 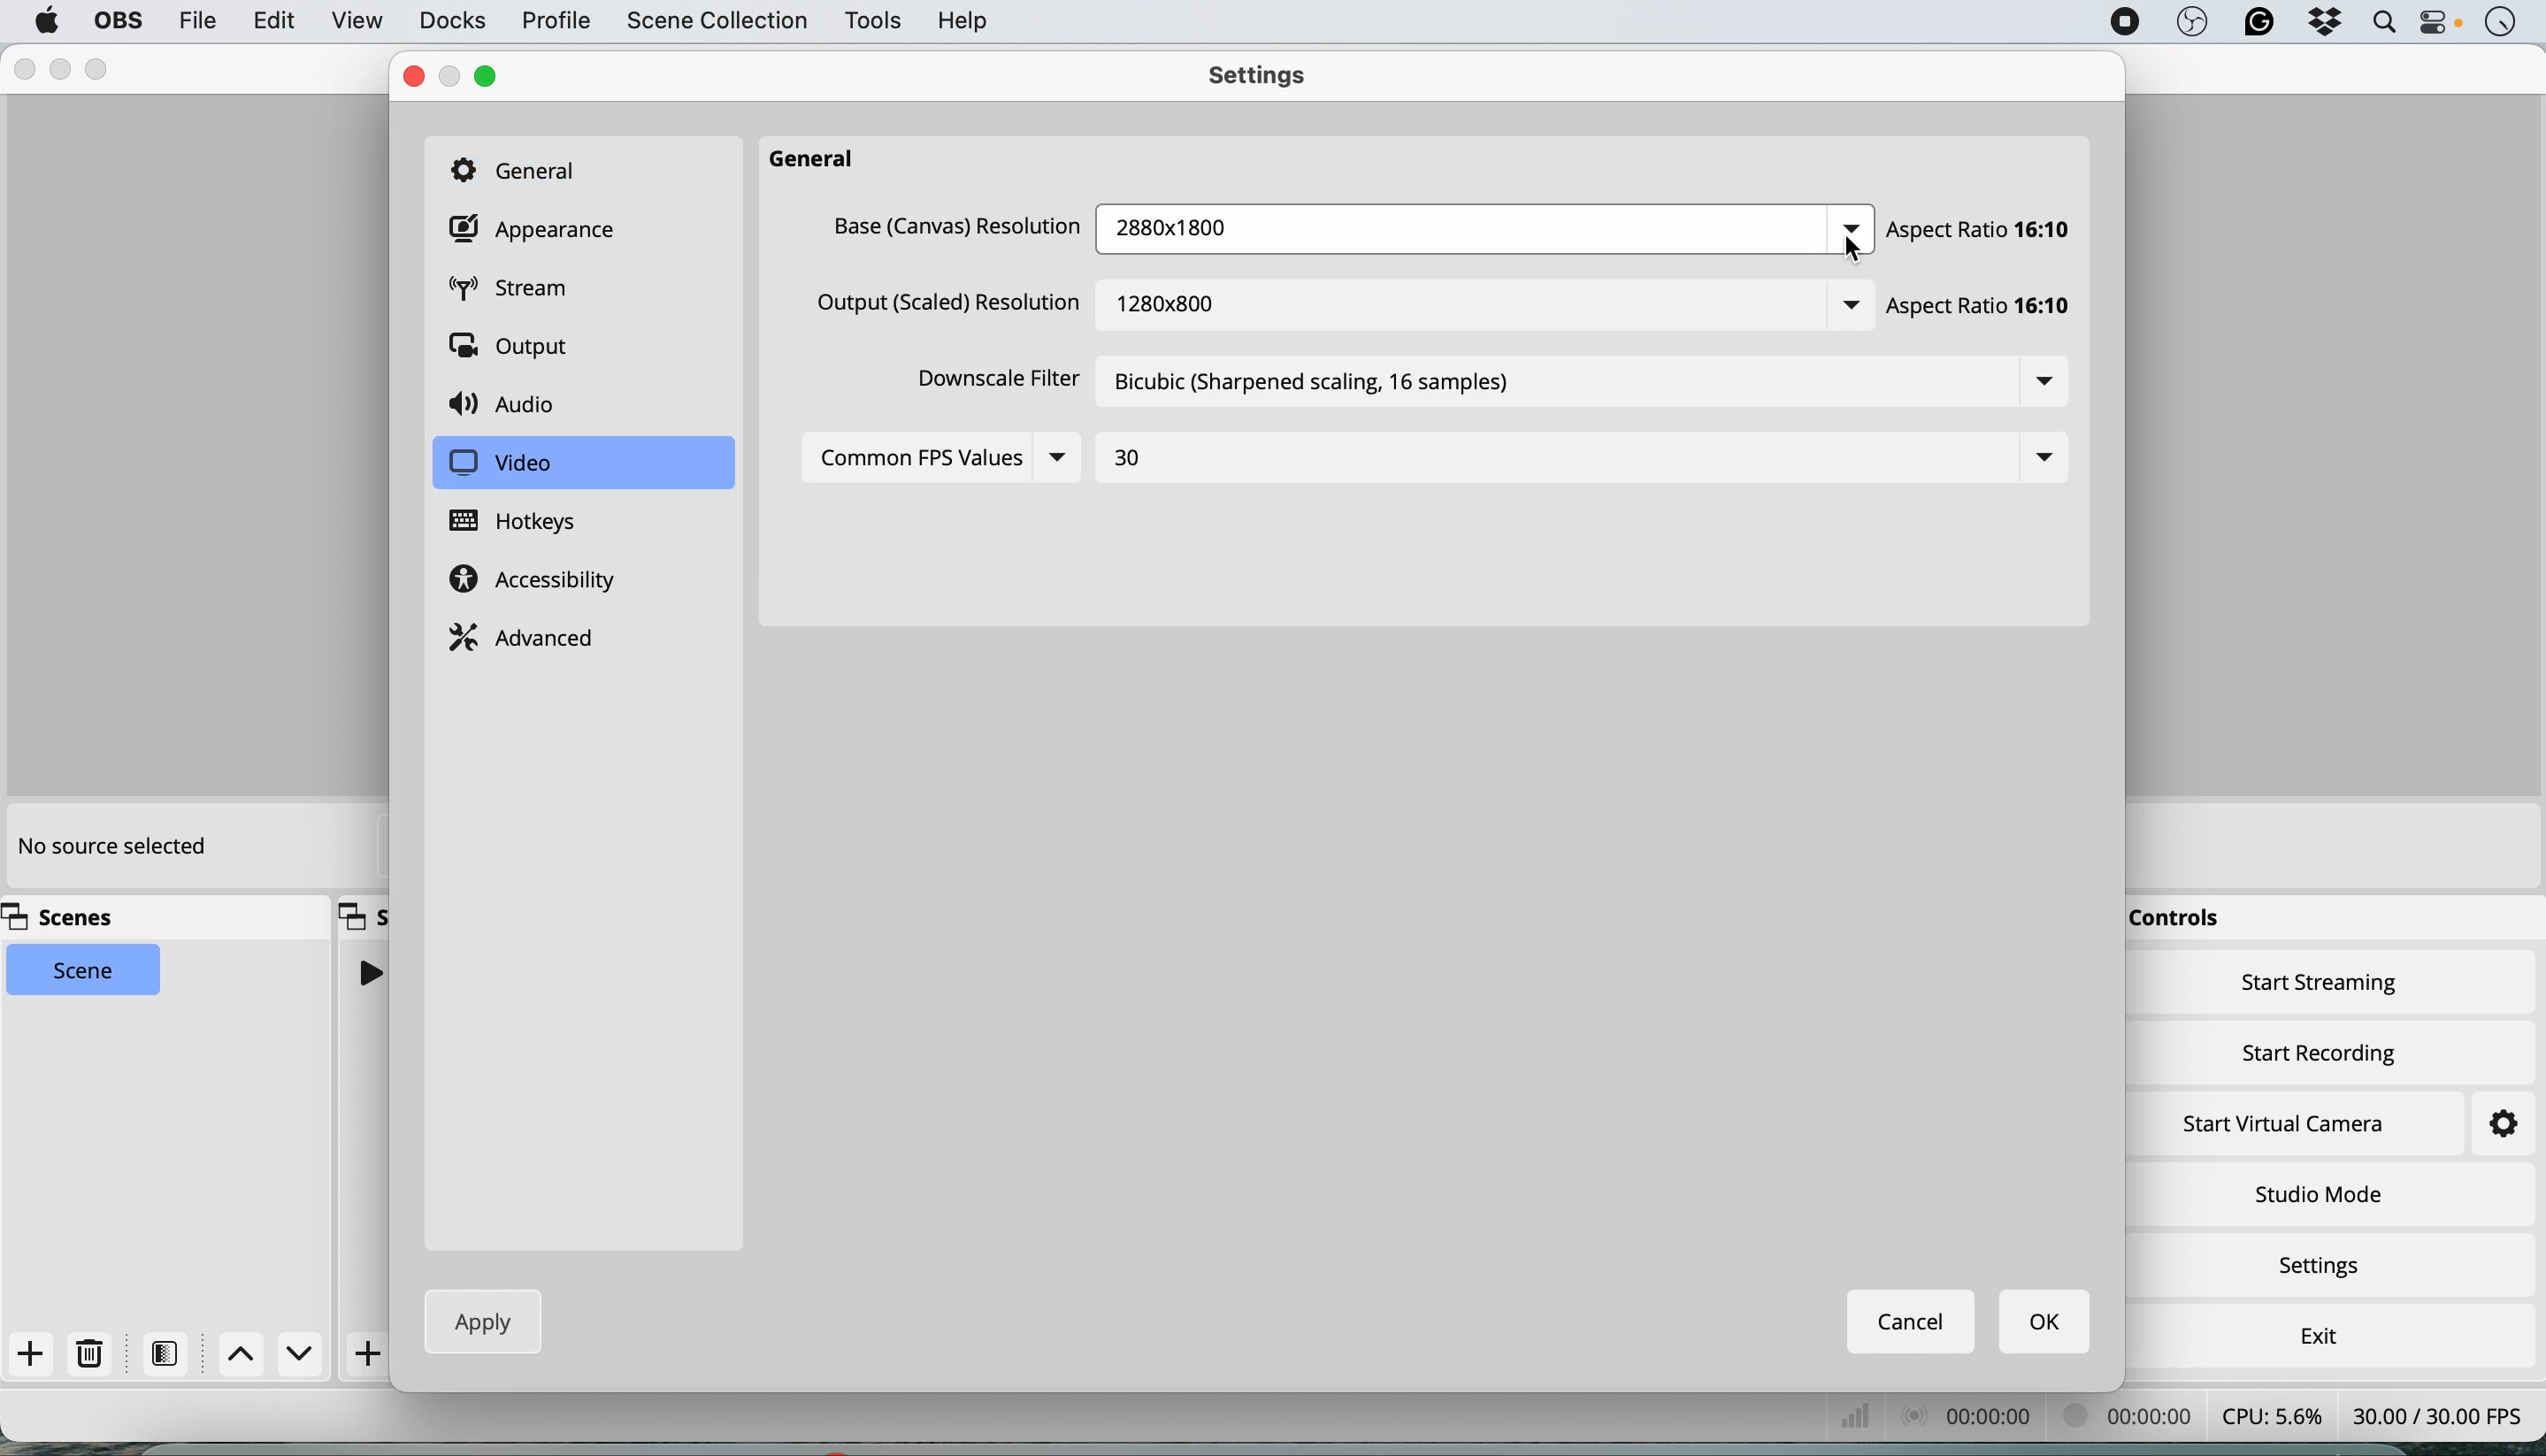 I want to click on tools, so click(x=871, y=22).